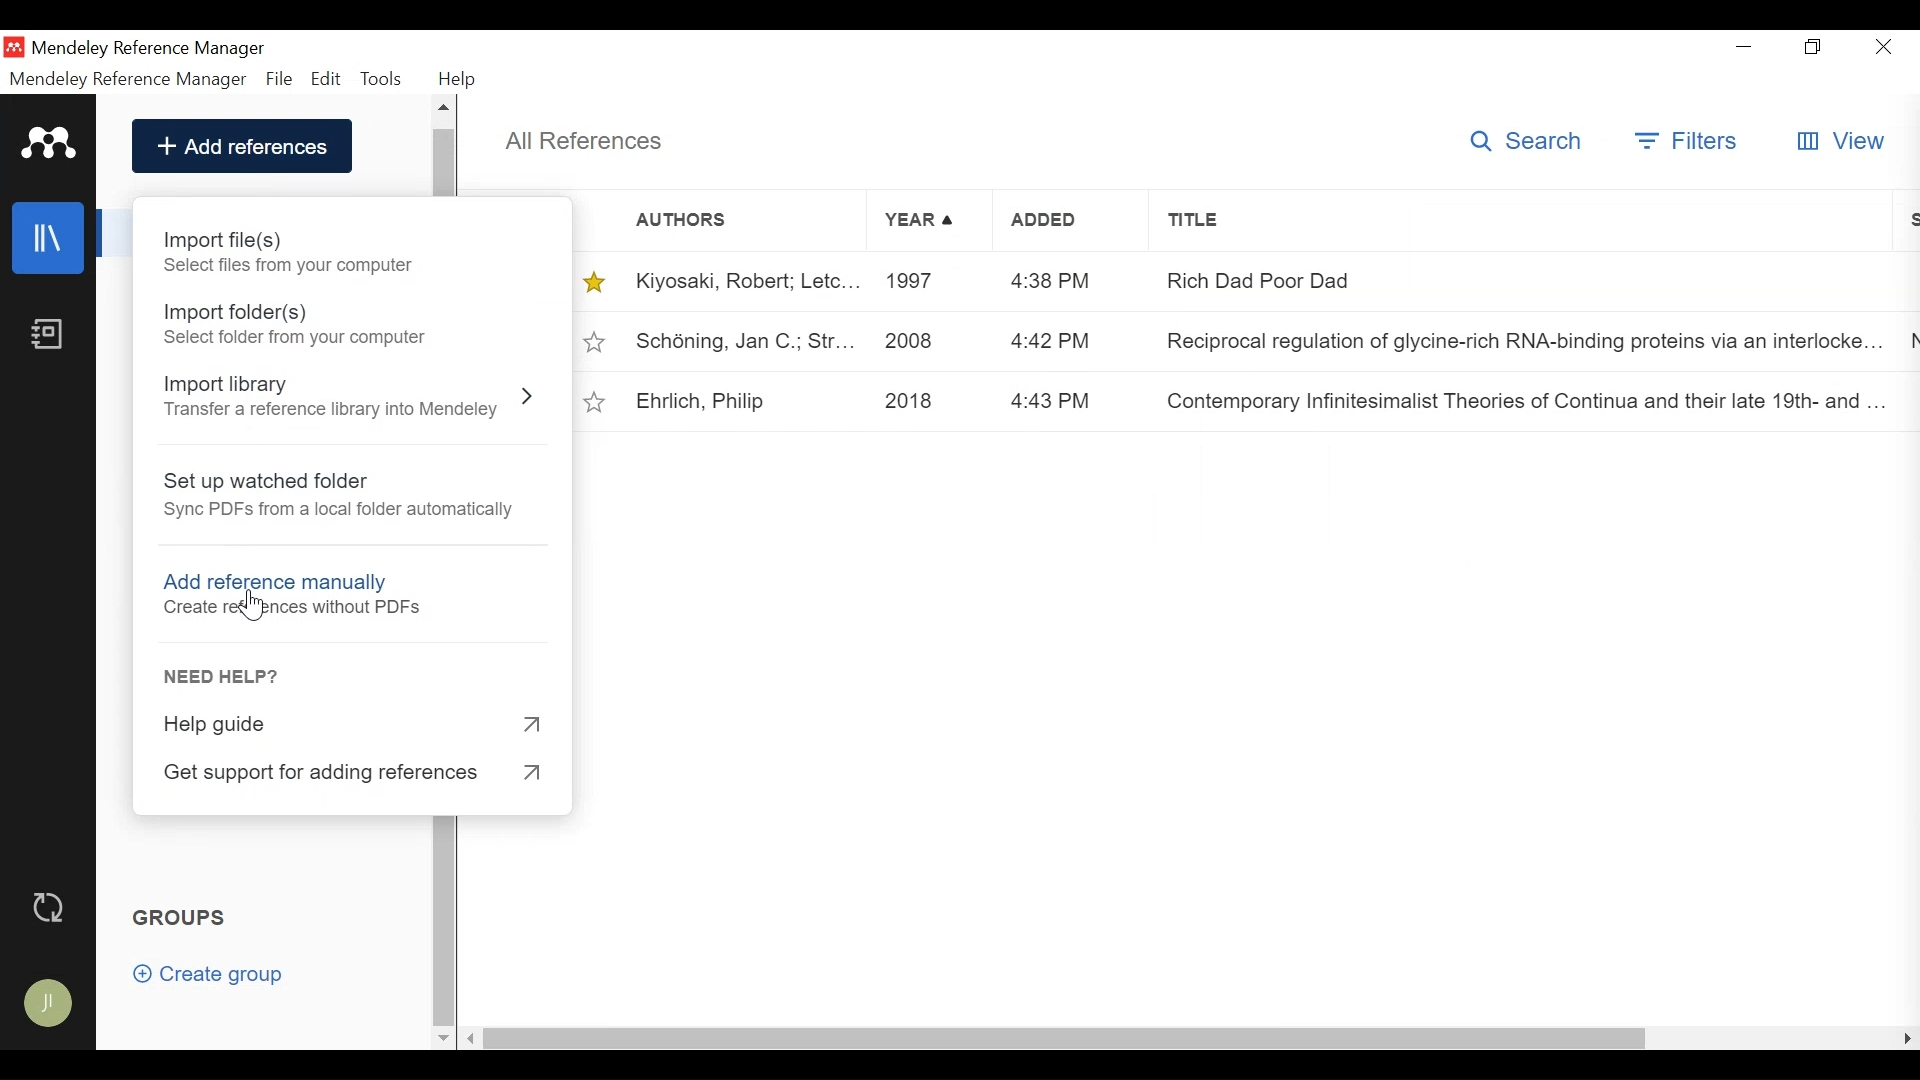  What do you see at coordinates (1070, 278) in the screenshot?
I see `4:38 PM` at bounding box center [1070, 278].